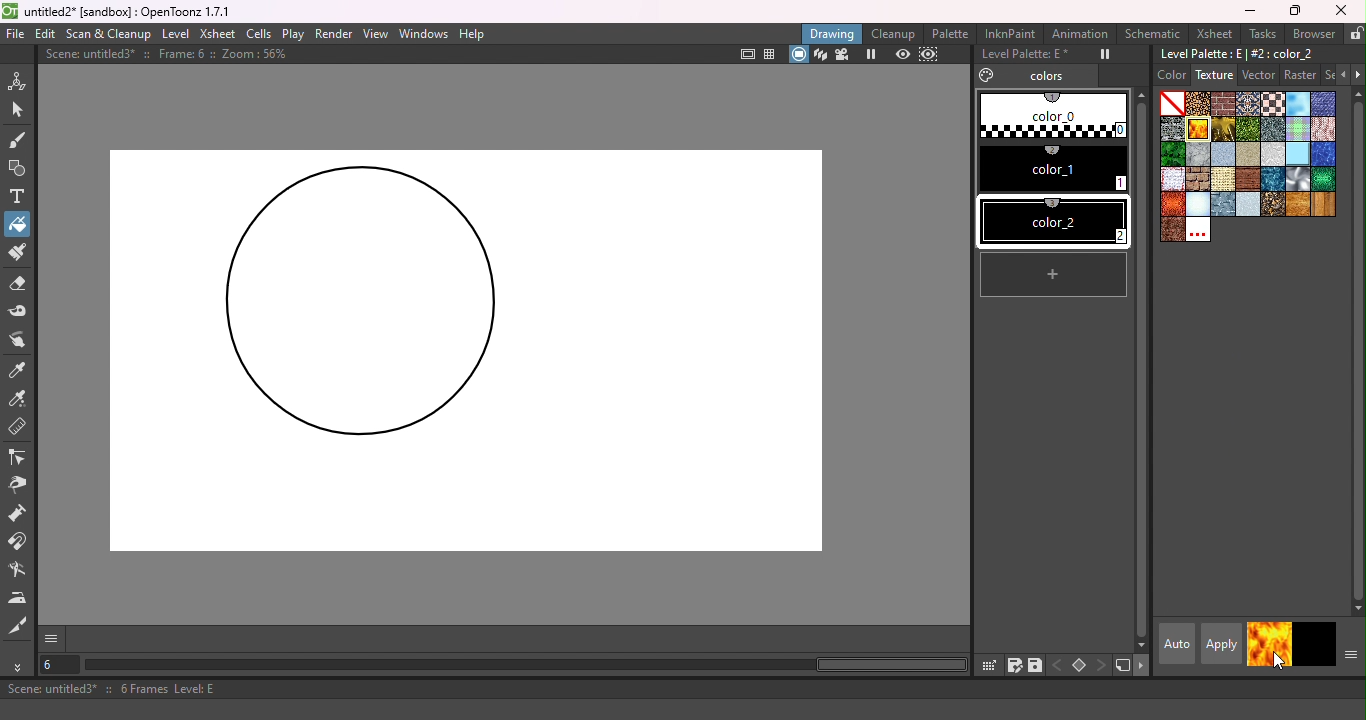  Describe the element at coordinates (1247, 10) in the screenshot. I see `Minimize ` at that location.